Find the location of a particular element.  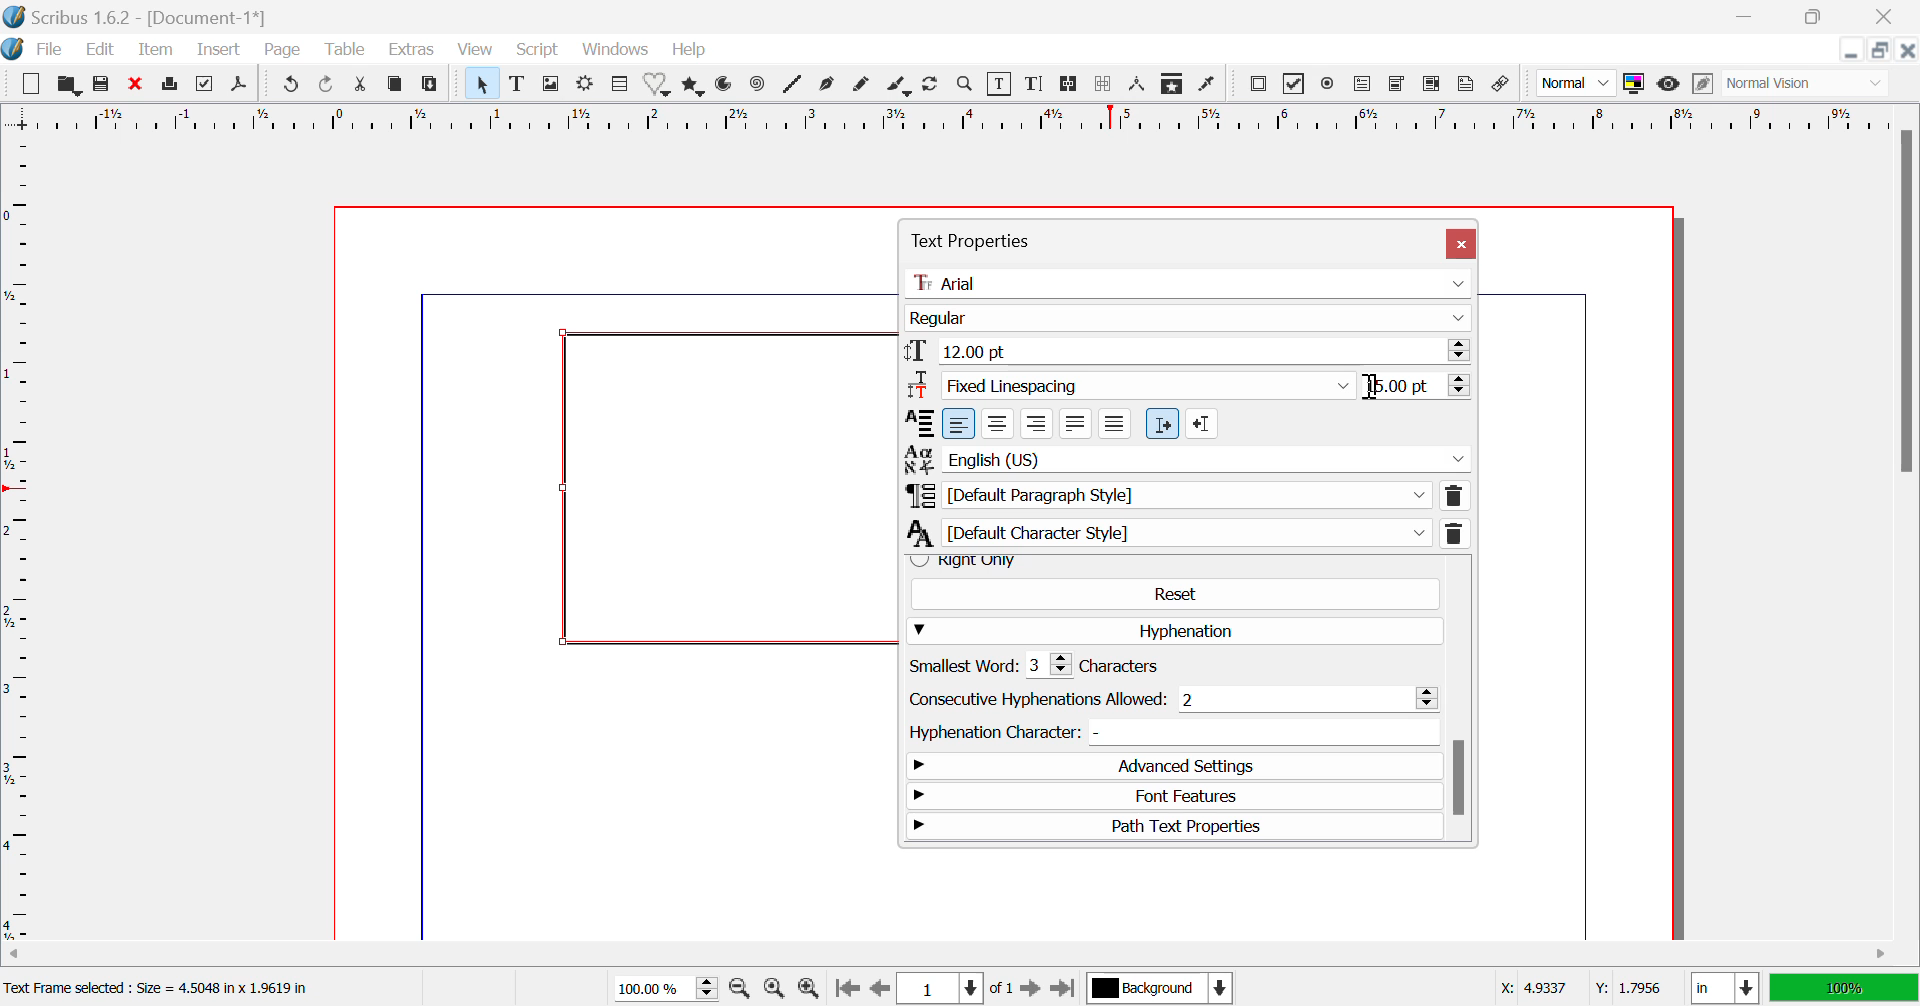

alignment is located at coordinates (917, 423).